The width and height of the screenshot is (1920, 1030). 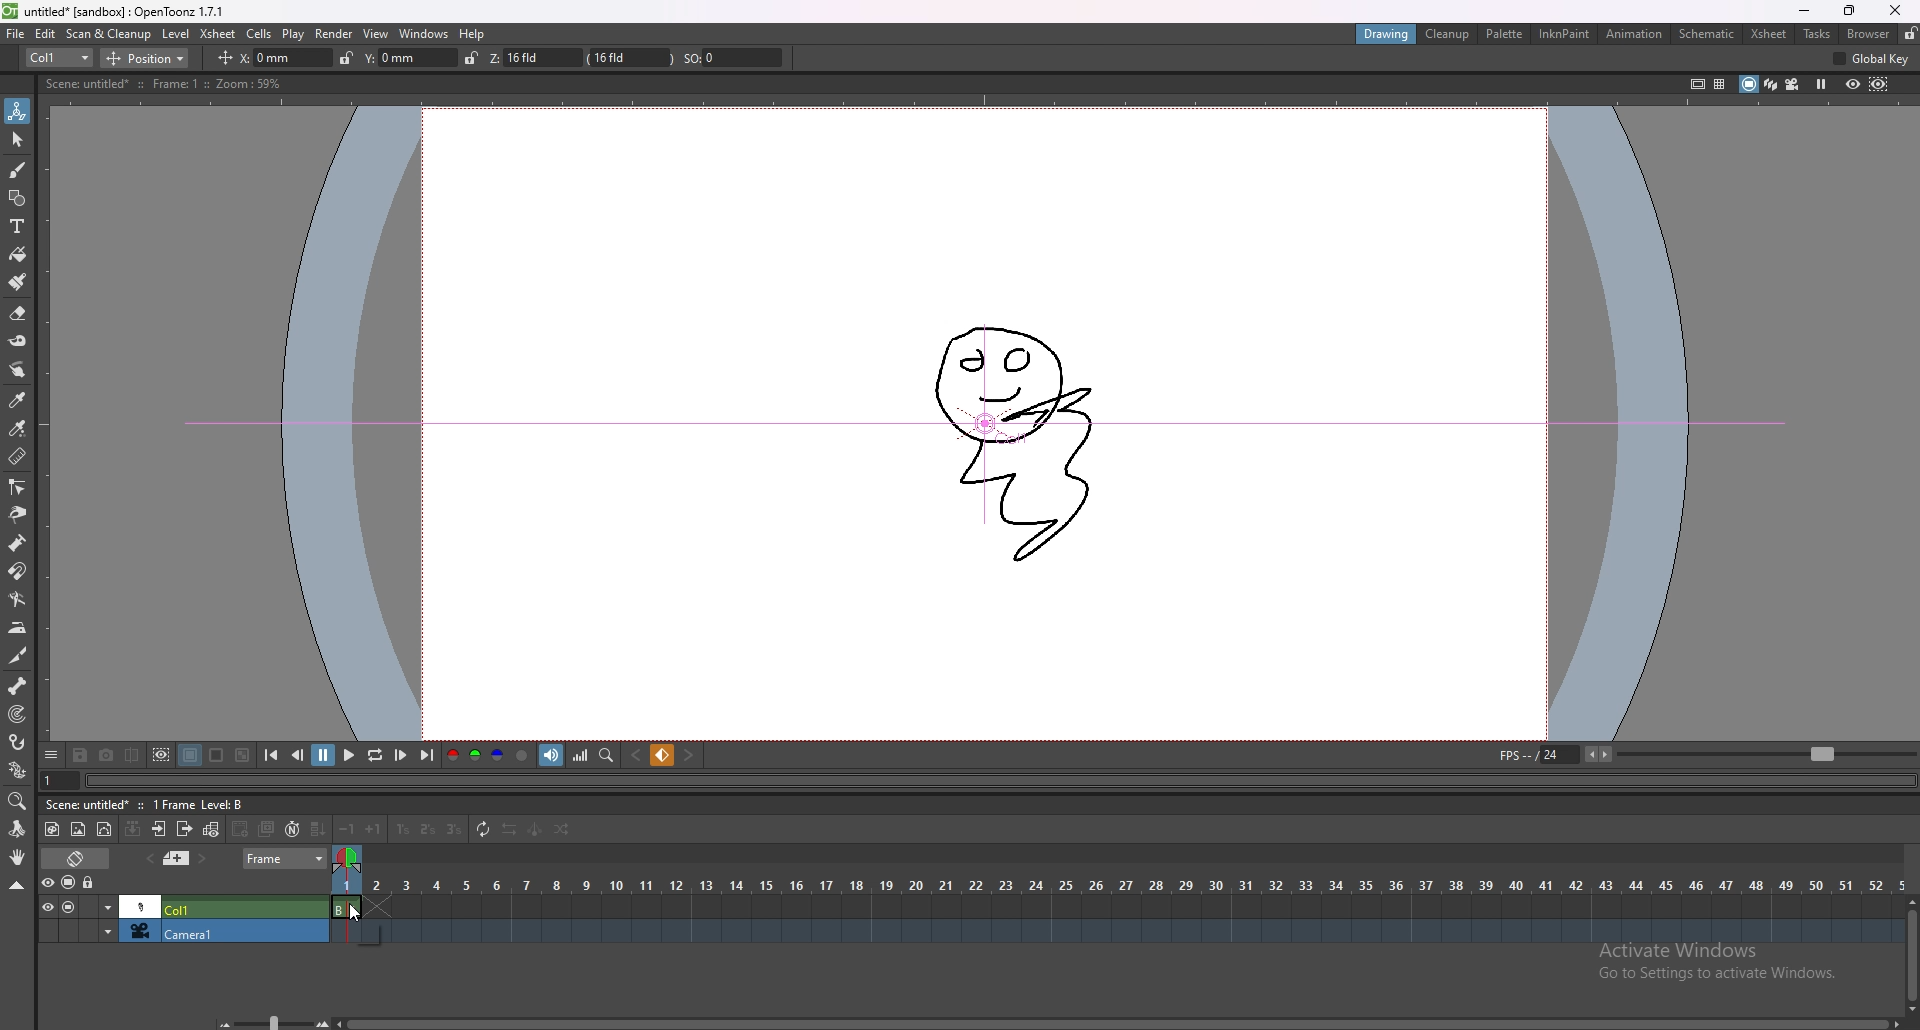 What do you see at coordinates (1017, 434) in the screenshot?
I see `drawing` at bounding box center [1017, 434].